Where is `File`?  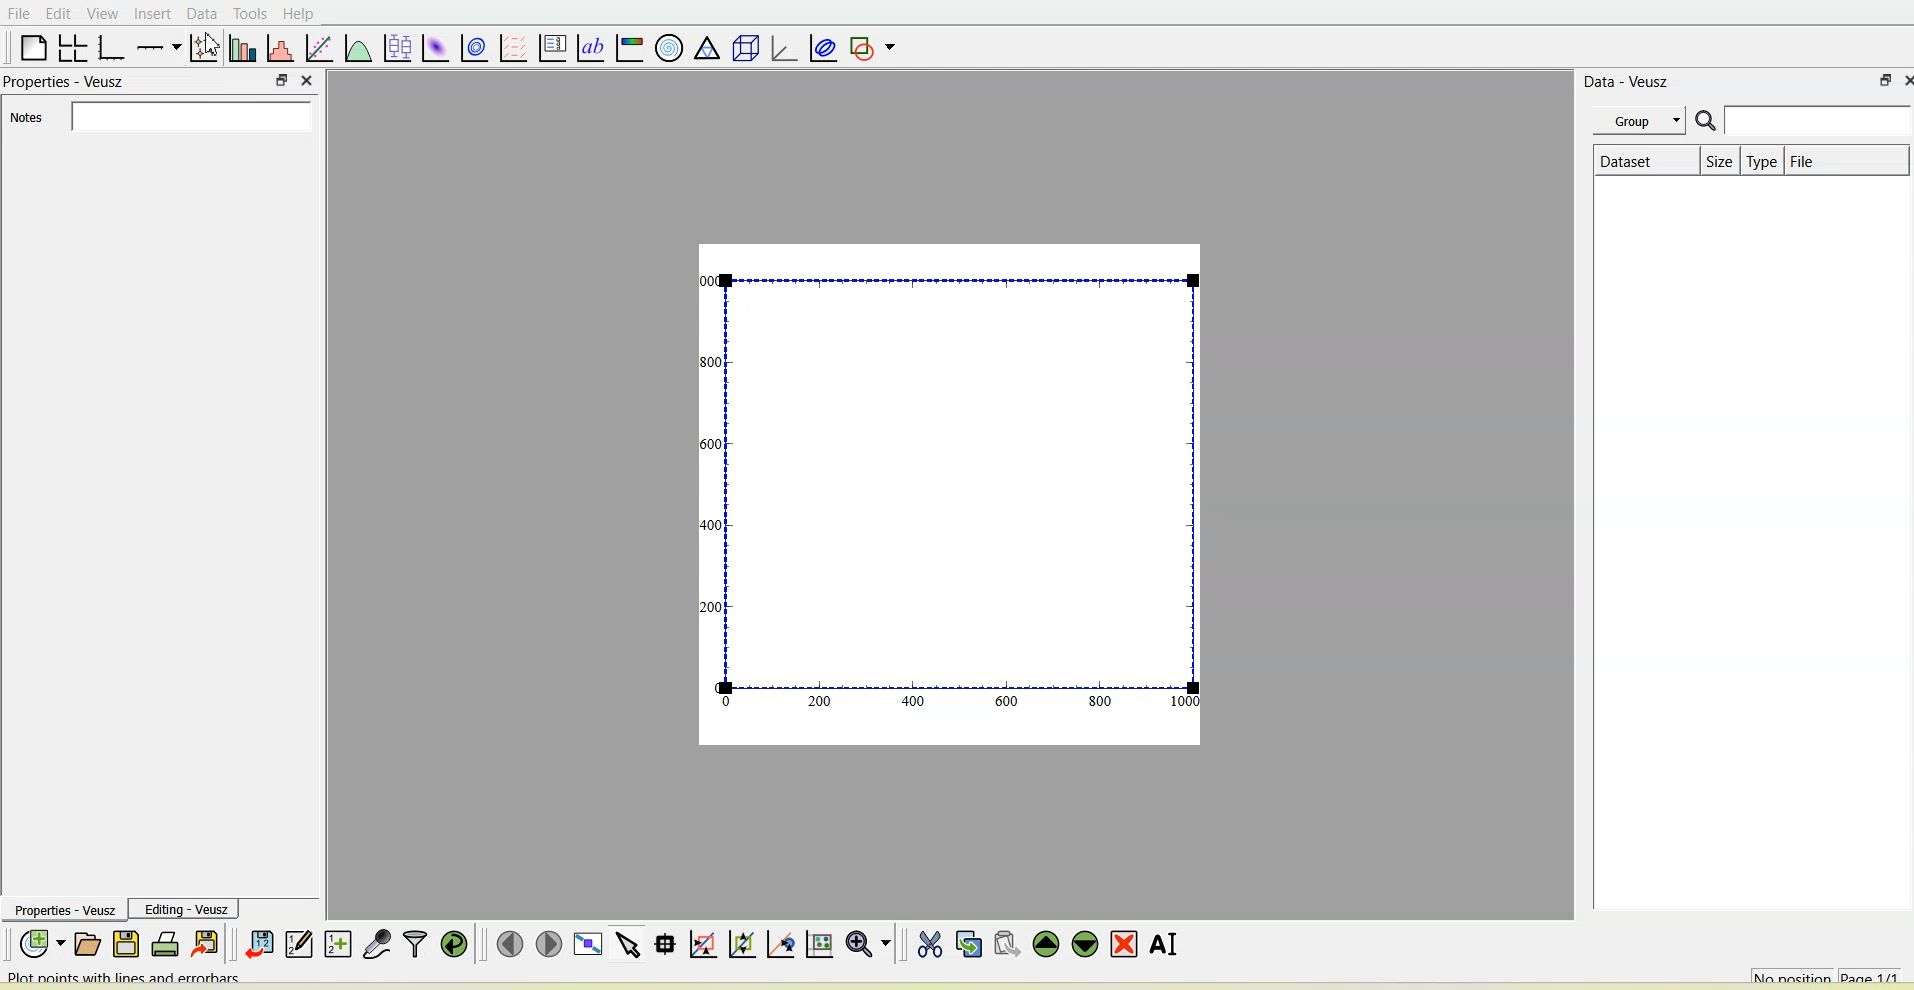
File is located at coordinates (22, 14).